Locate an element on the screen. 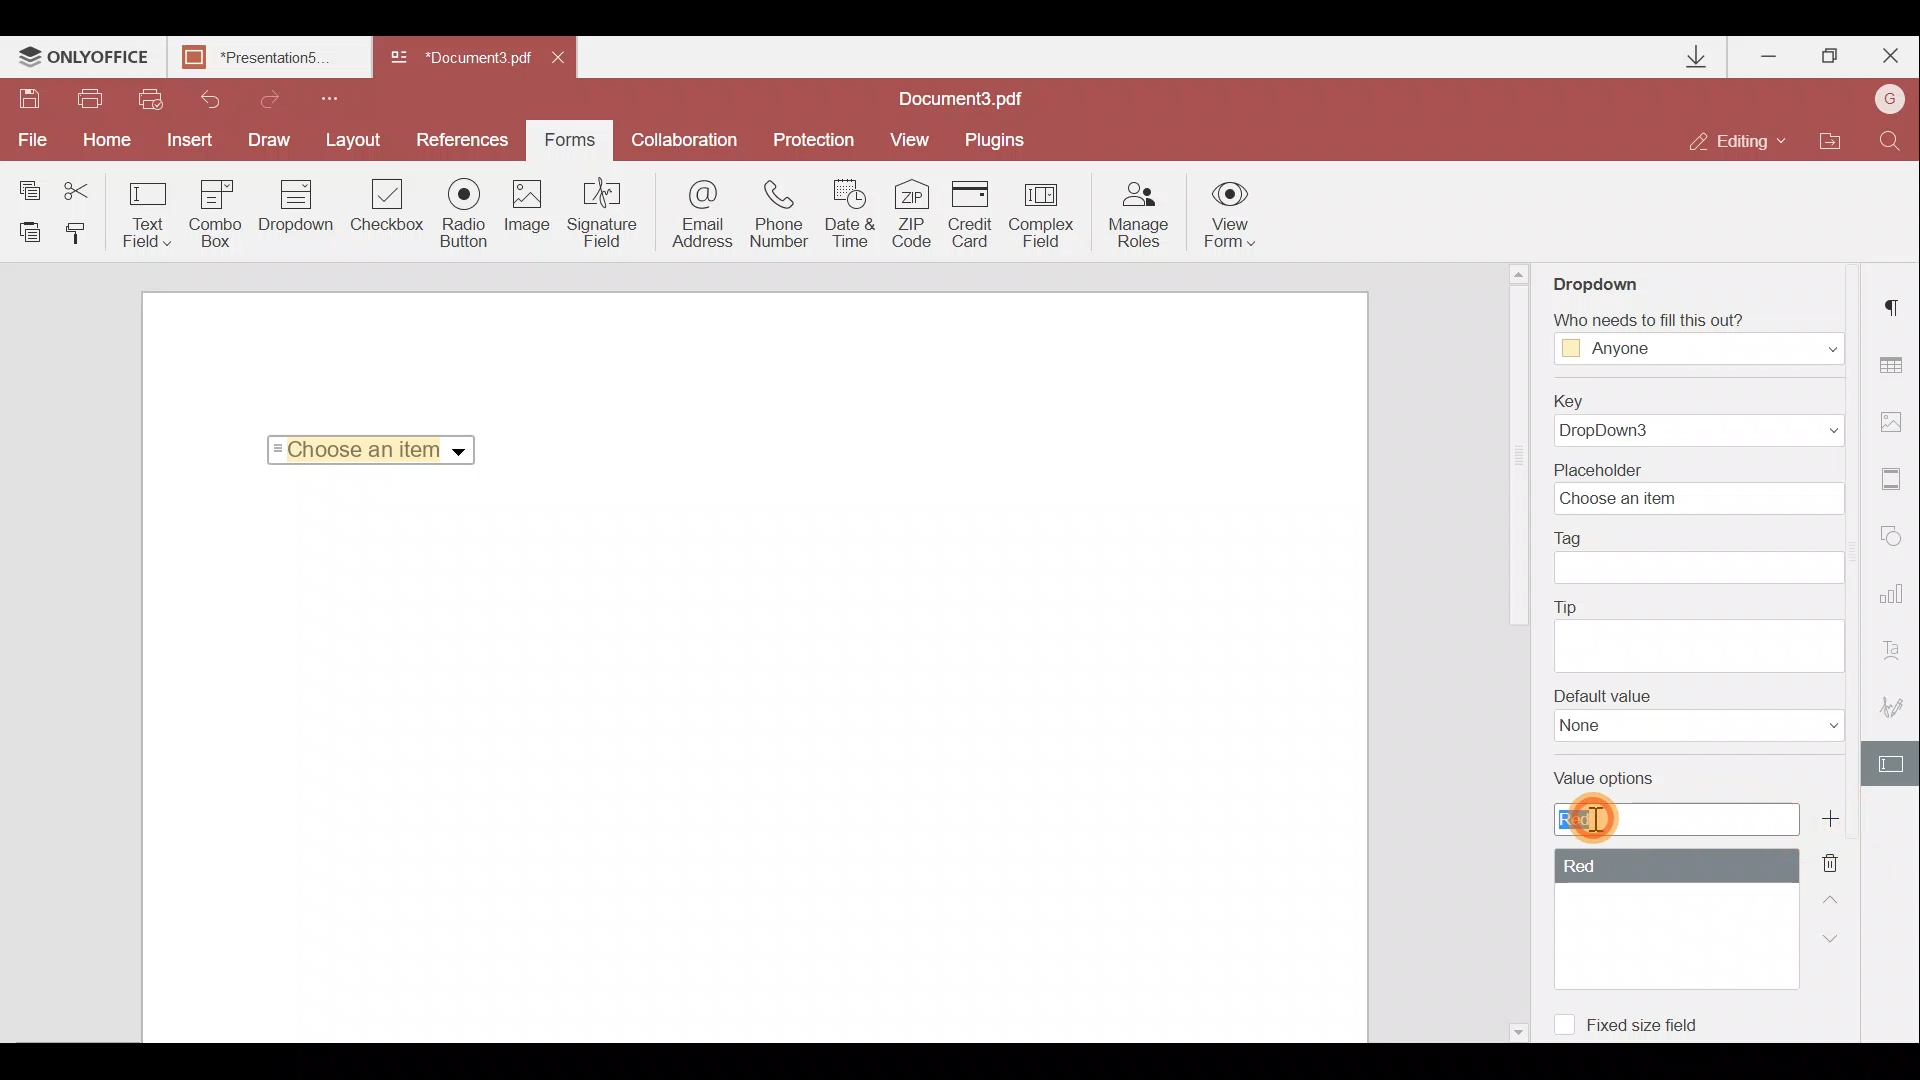  Close is located at coordinates (569, 62).